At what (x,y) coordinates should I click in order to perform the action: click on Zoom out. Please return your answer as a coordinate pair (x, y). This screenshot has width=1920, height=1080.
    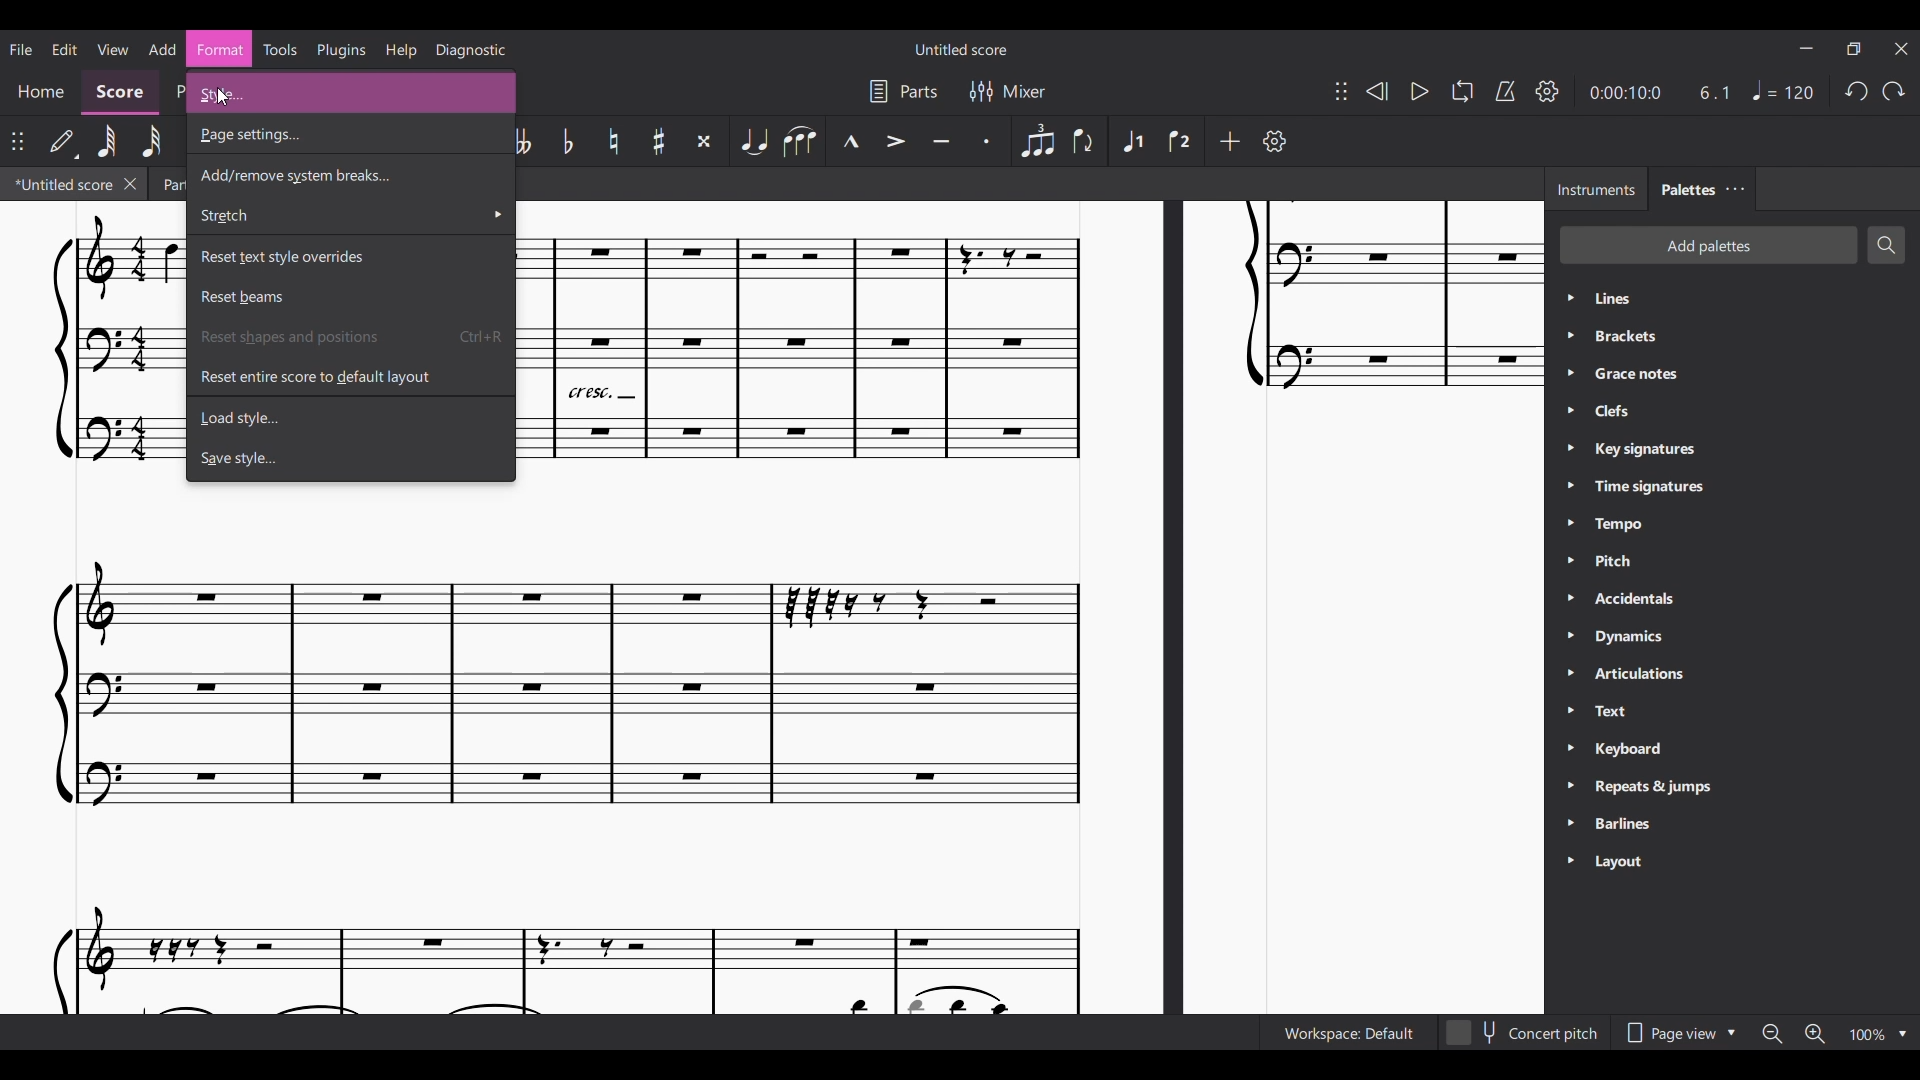
    Looking at the image, I should click on (1772, 1034).